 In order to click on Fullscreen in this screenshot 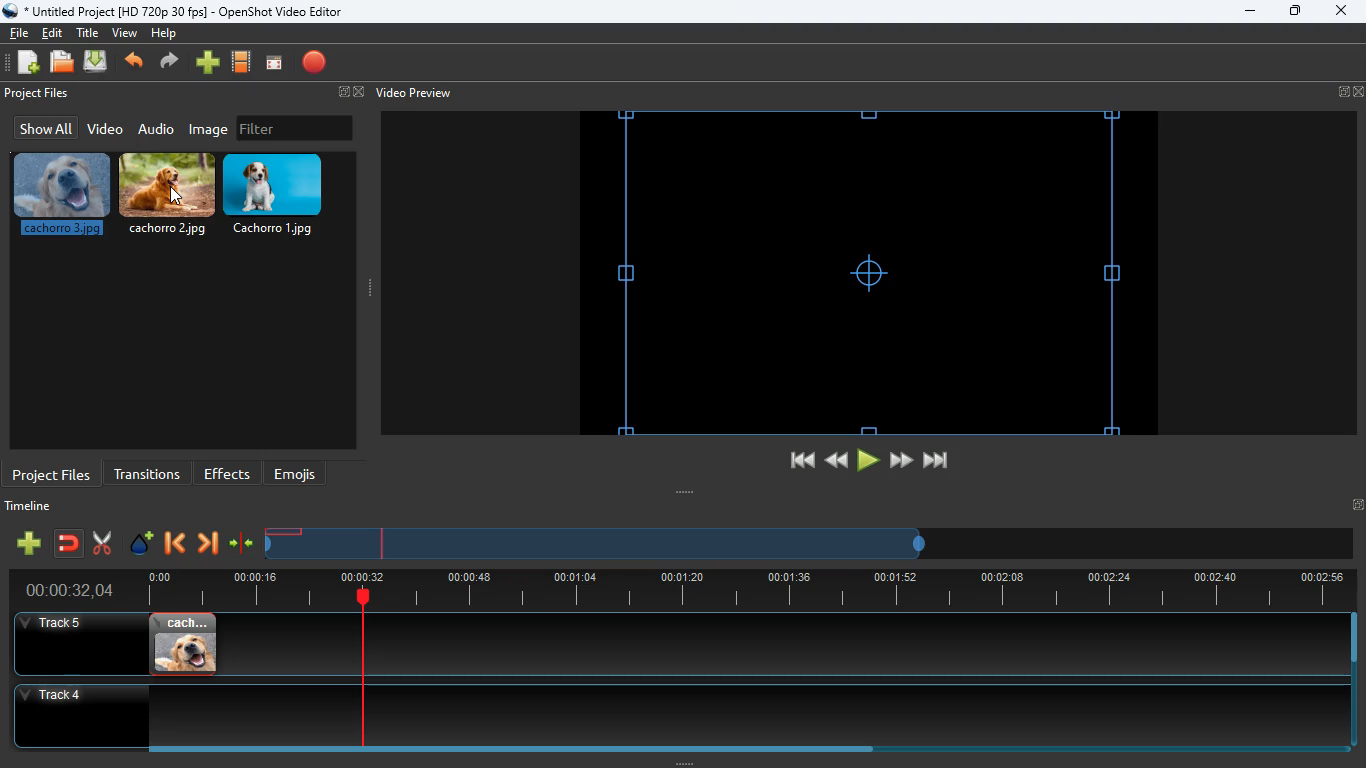, I will do `click(1357, 504)`.